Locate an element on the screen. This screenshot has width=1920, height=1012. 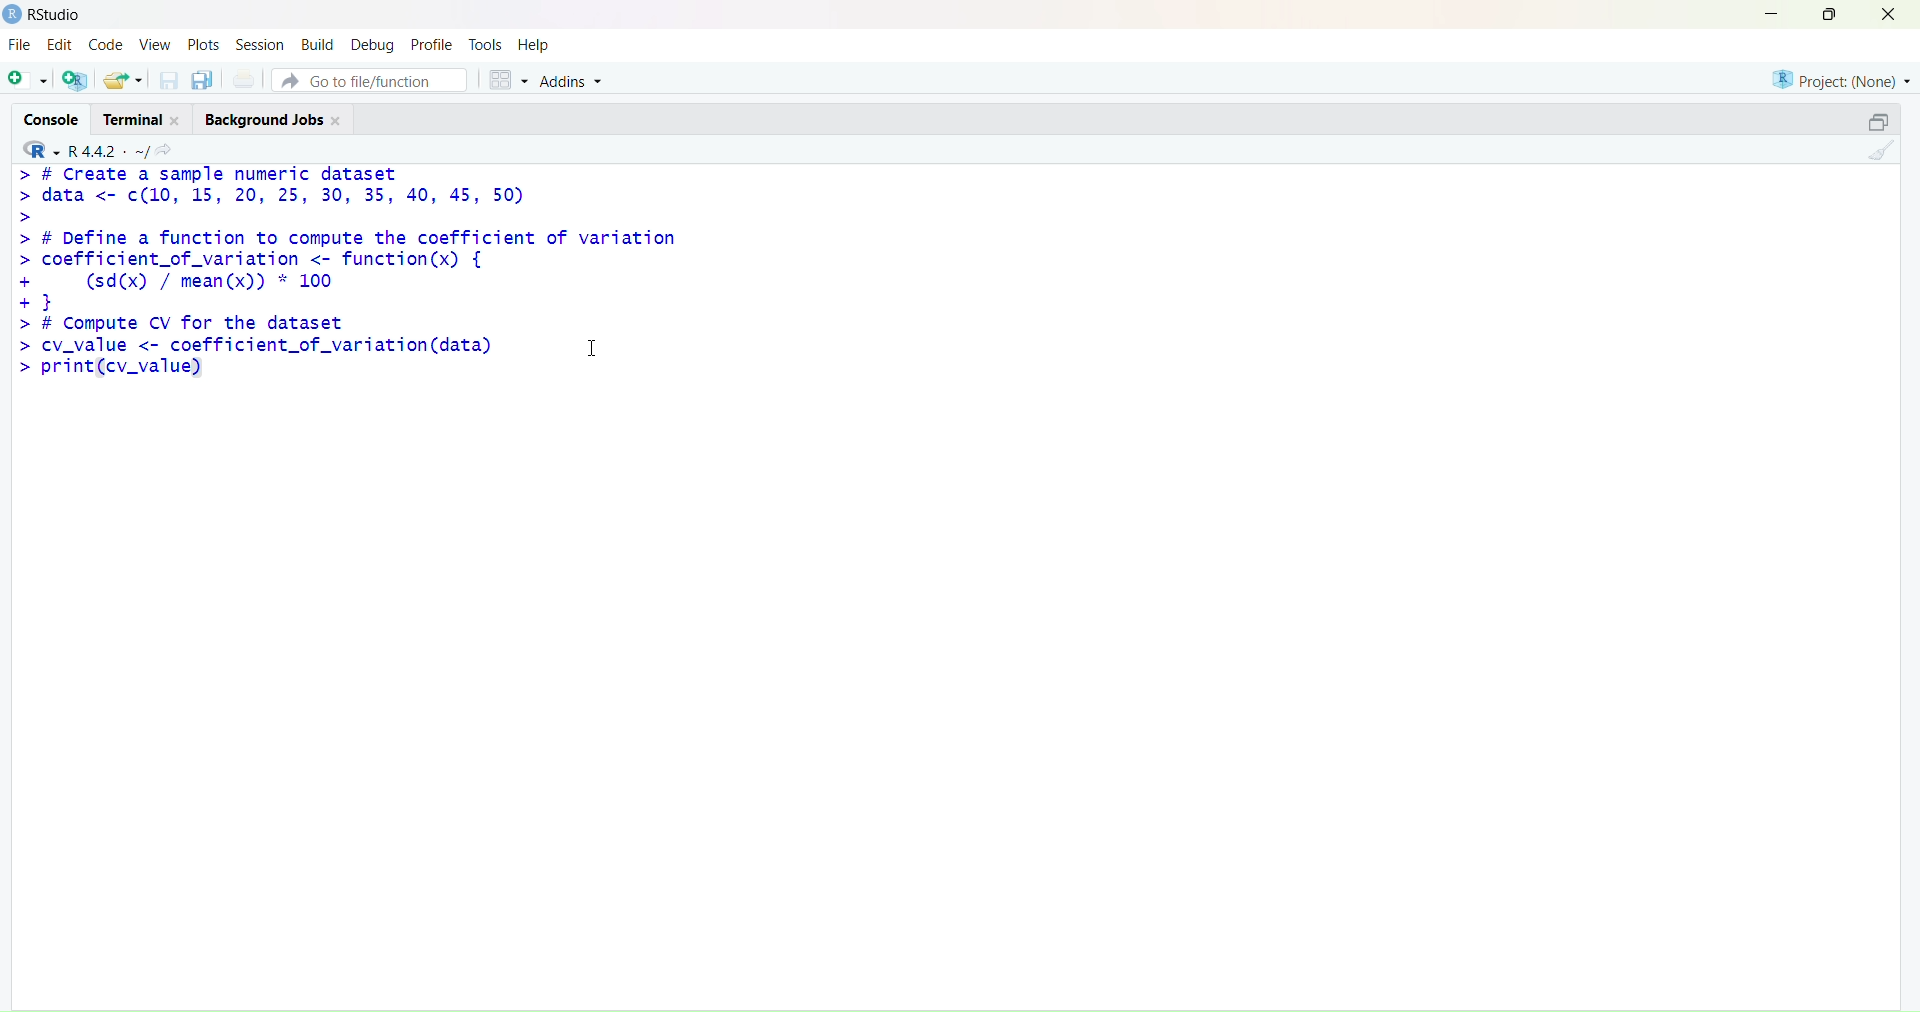
close is located at coordinates (1888, 14).